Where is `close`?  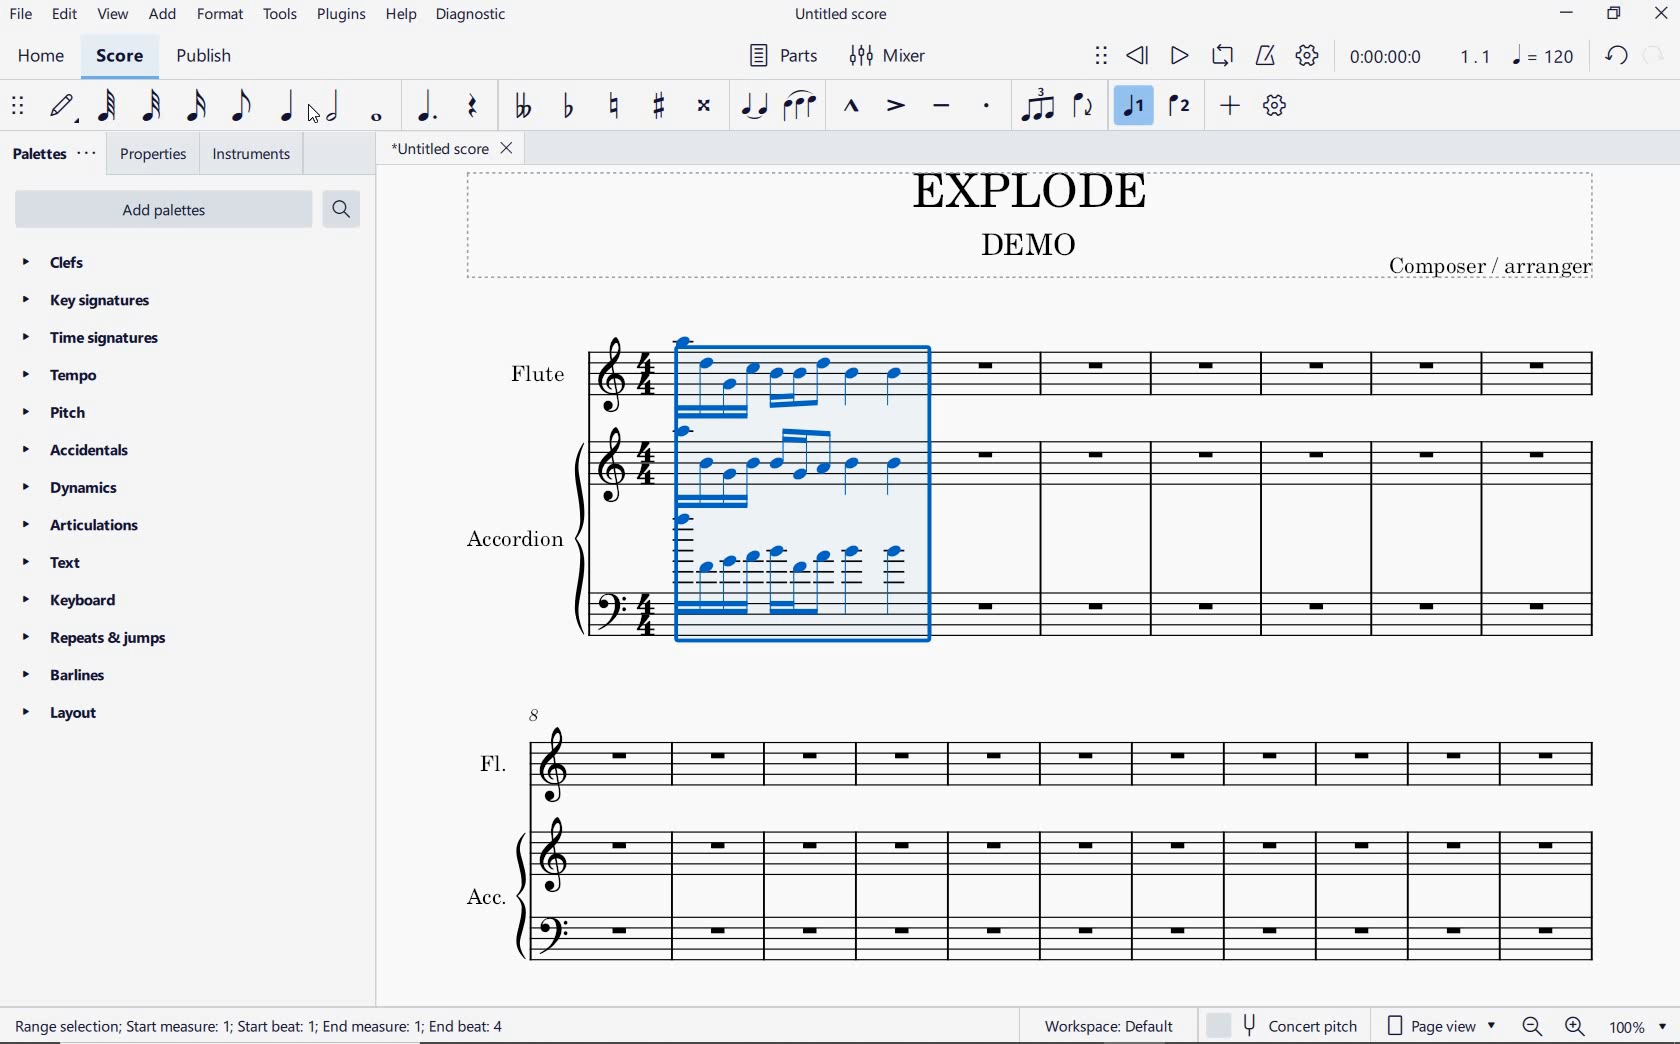
close is located at coordinates (1658, 13).